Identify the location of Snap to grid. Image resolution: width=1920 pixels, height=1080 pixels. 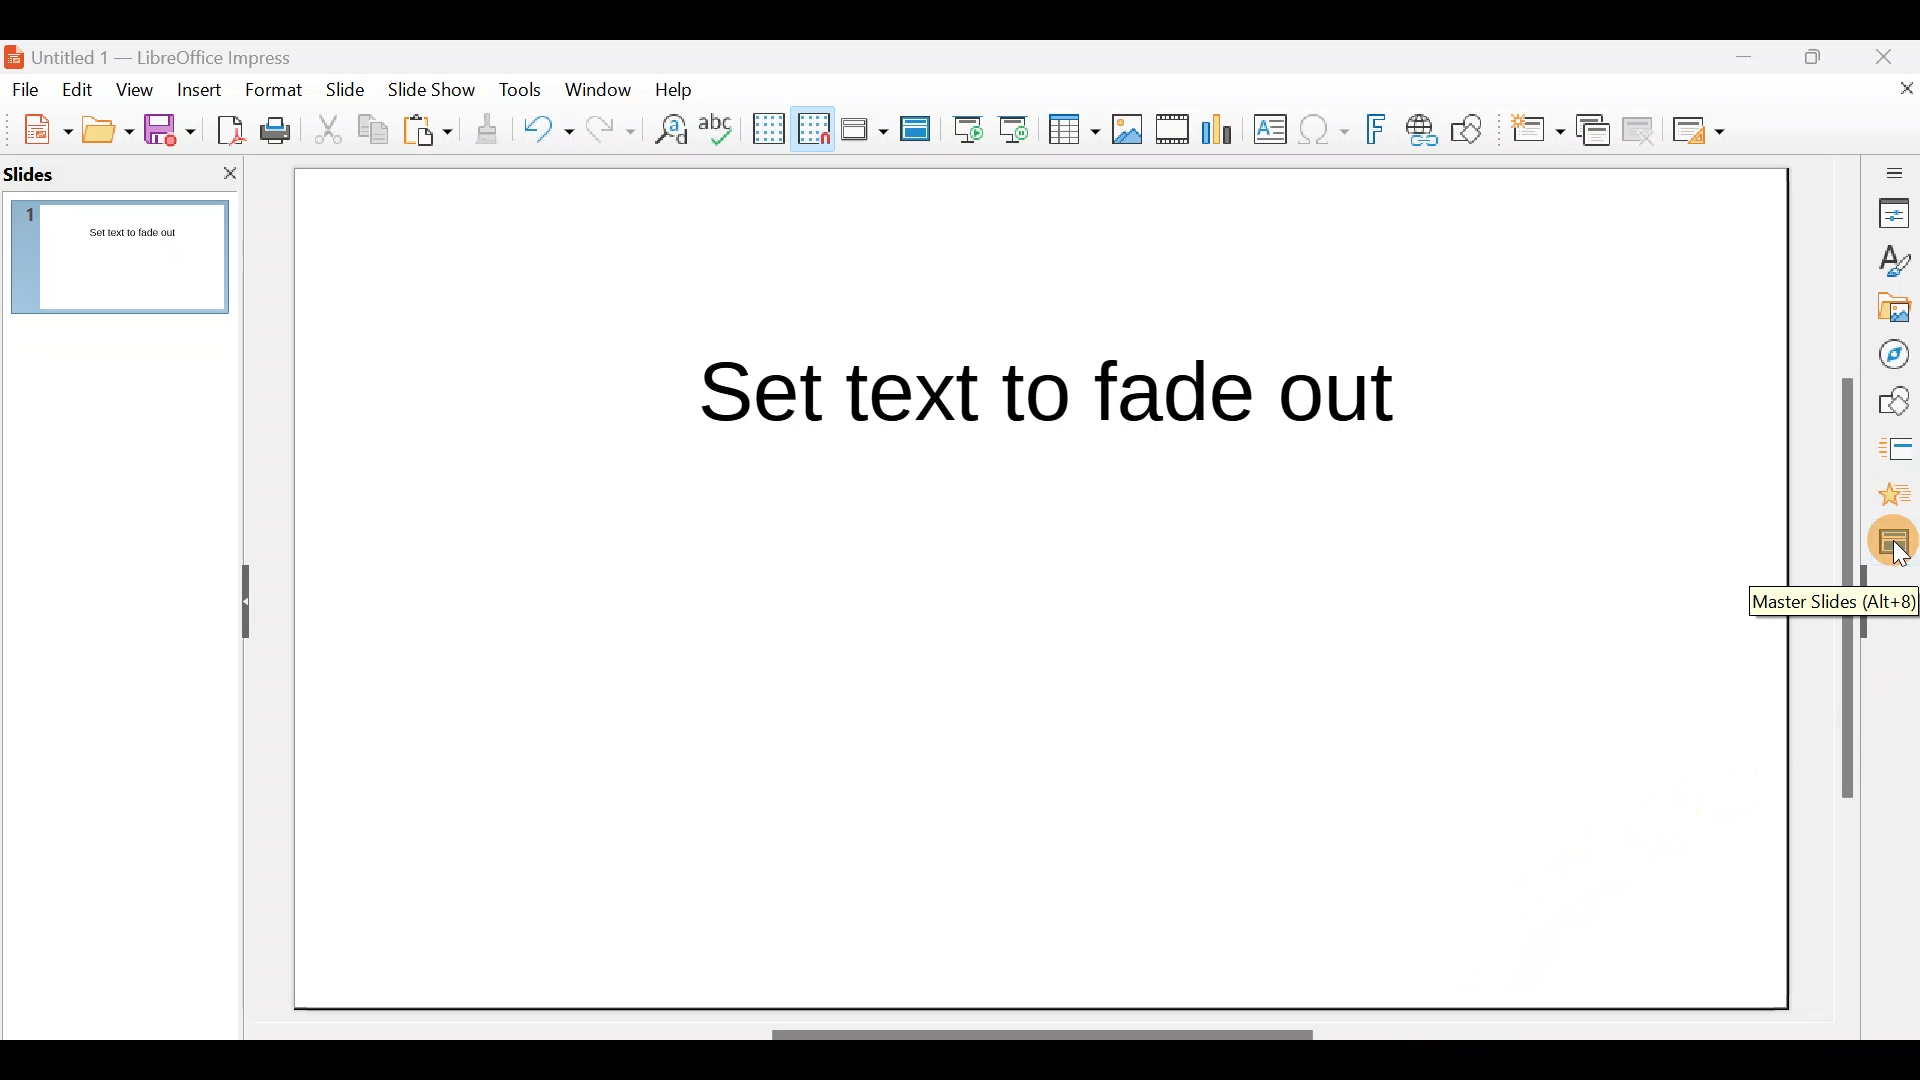
(810, 128).